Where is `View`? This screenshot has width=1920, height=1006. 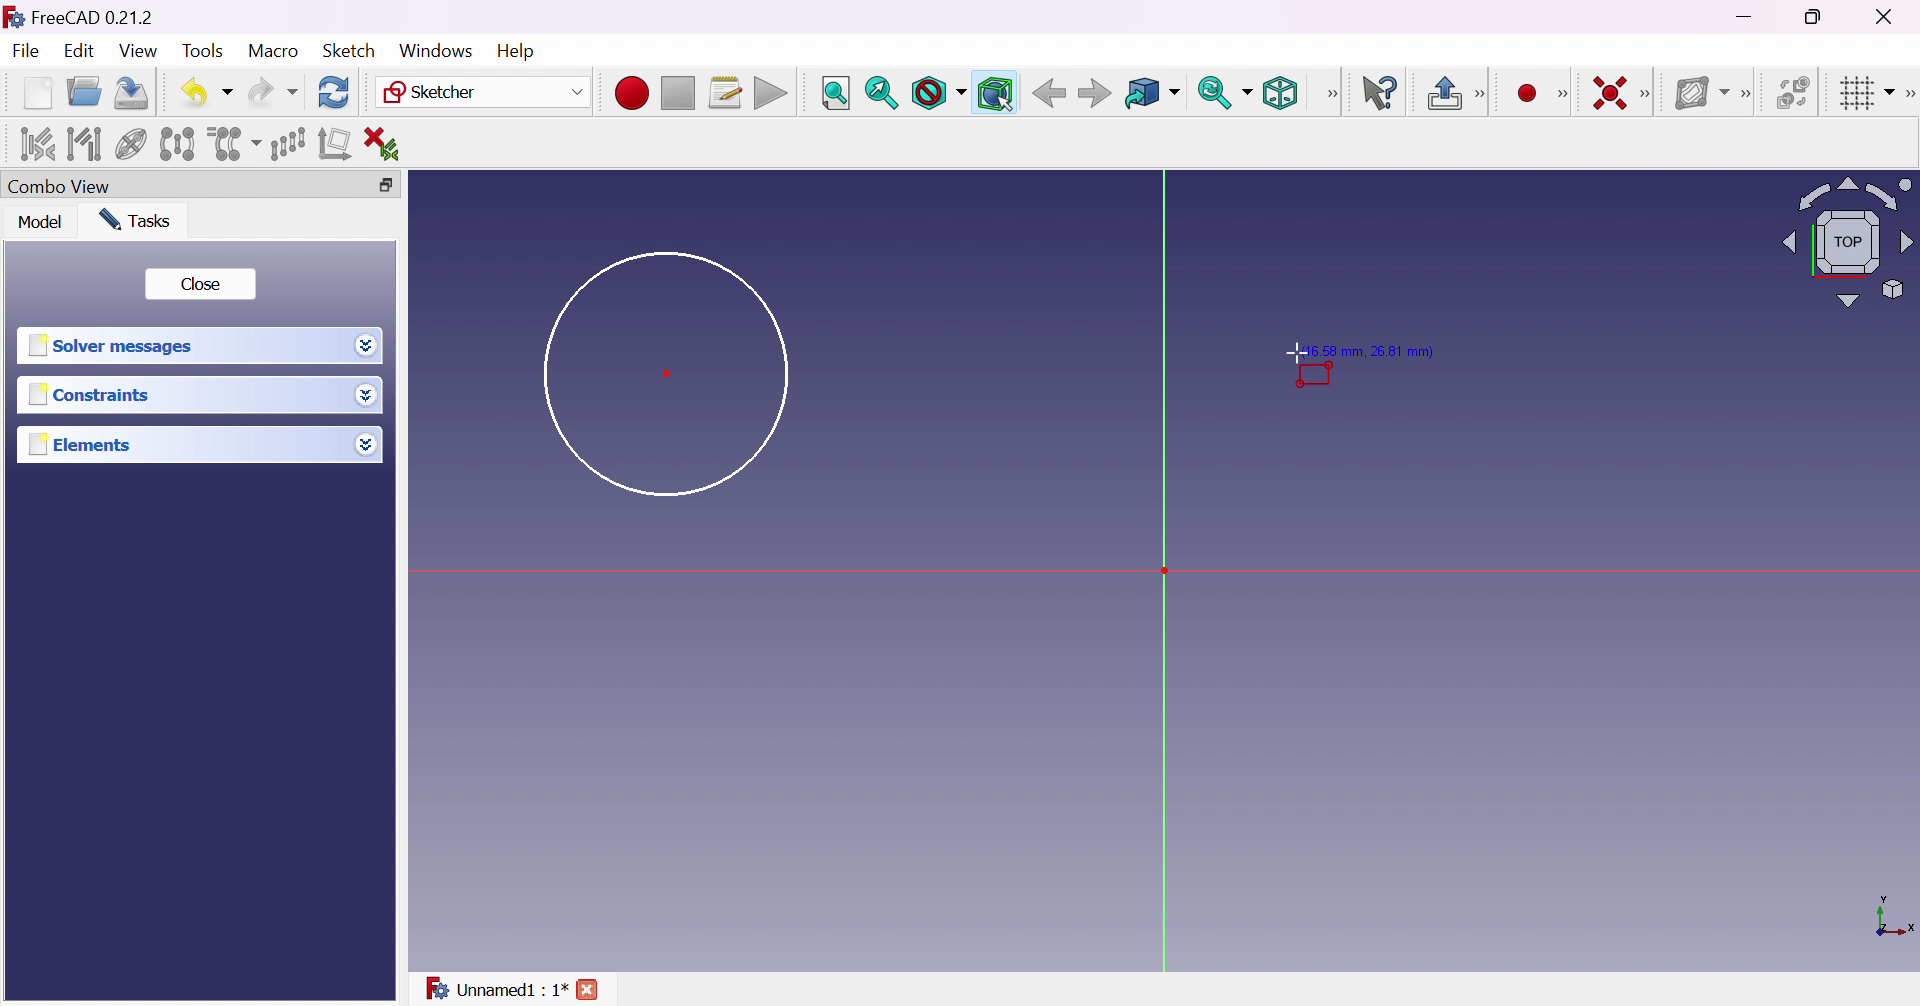
View is located at coordinates (1333, 93).